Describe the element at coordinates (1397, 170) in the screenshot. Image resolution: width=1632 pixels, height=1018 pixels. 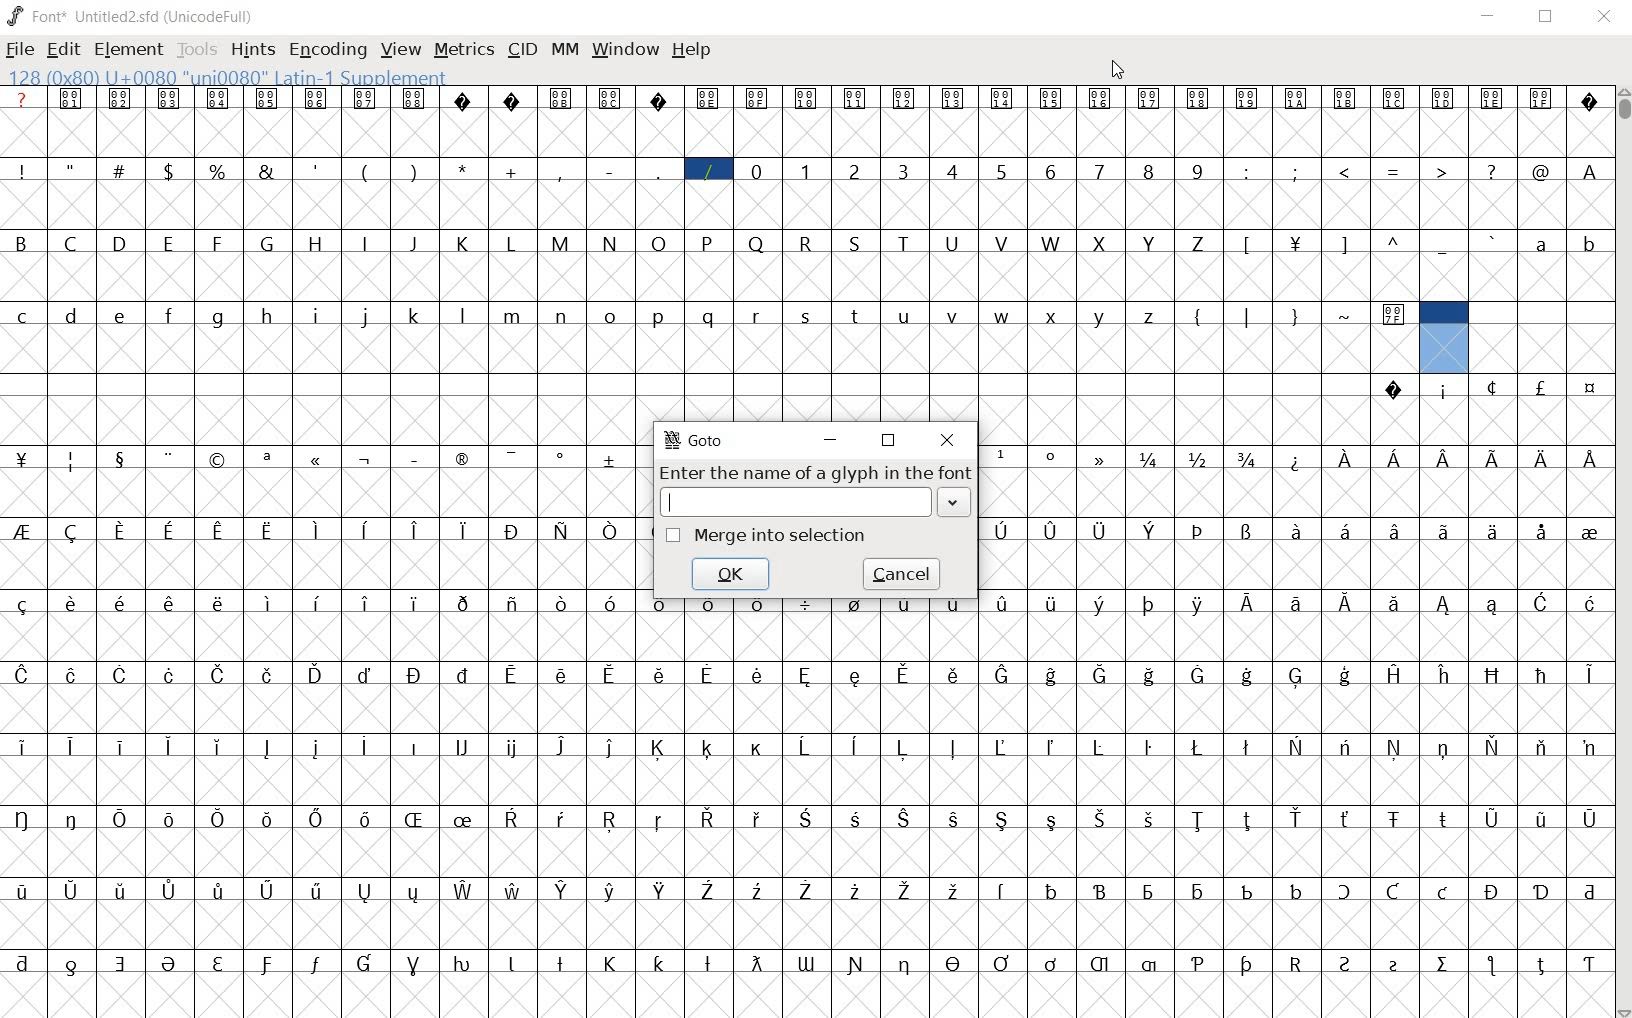
I see `=` at that location.